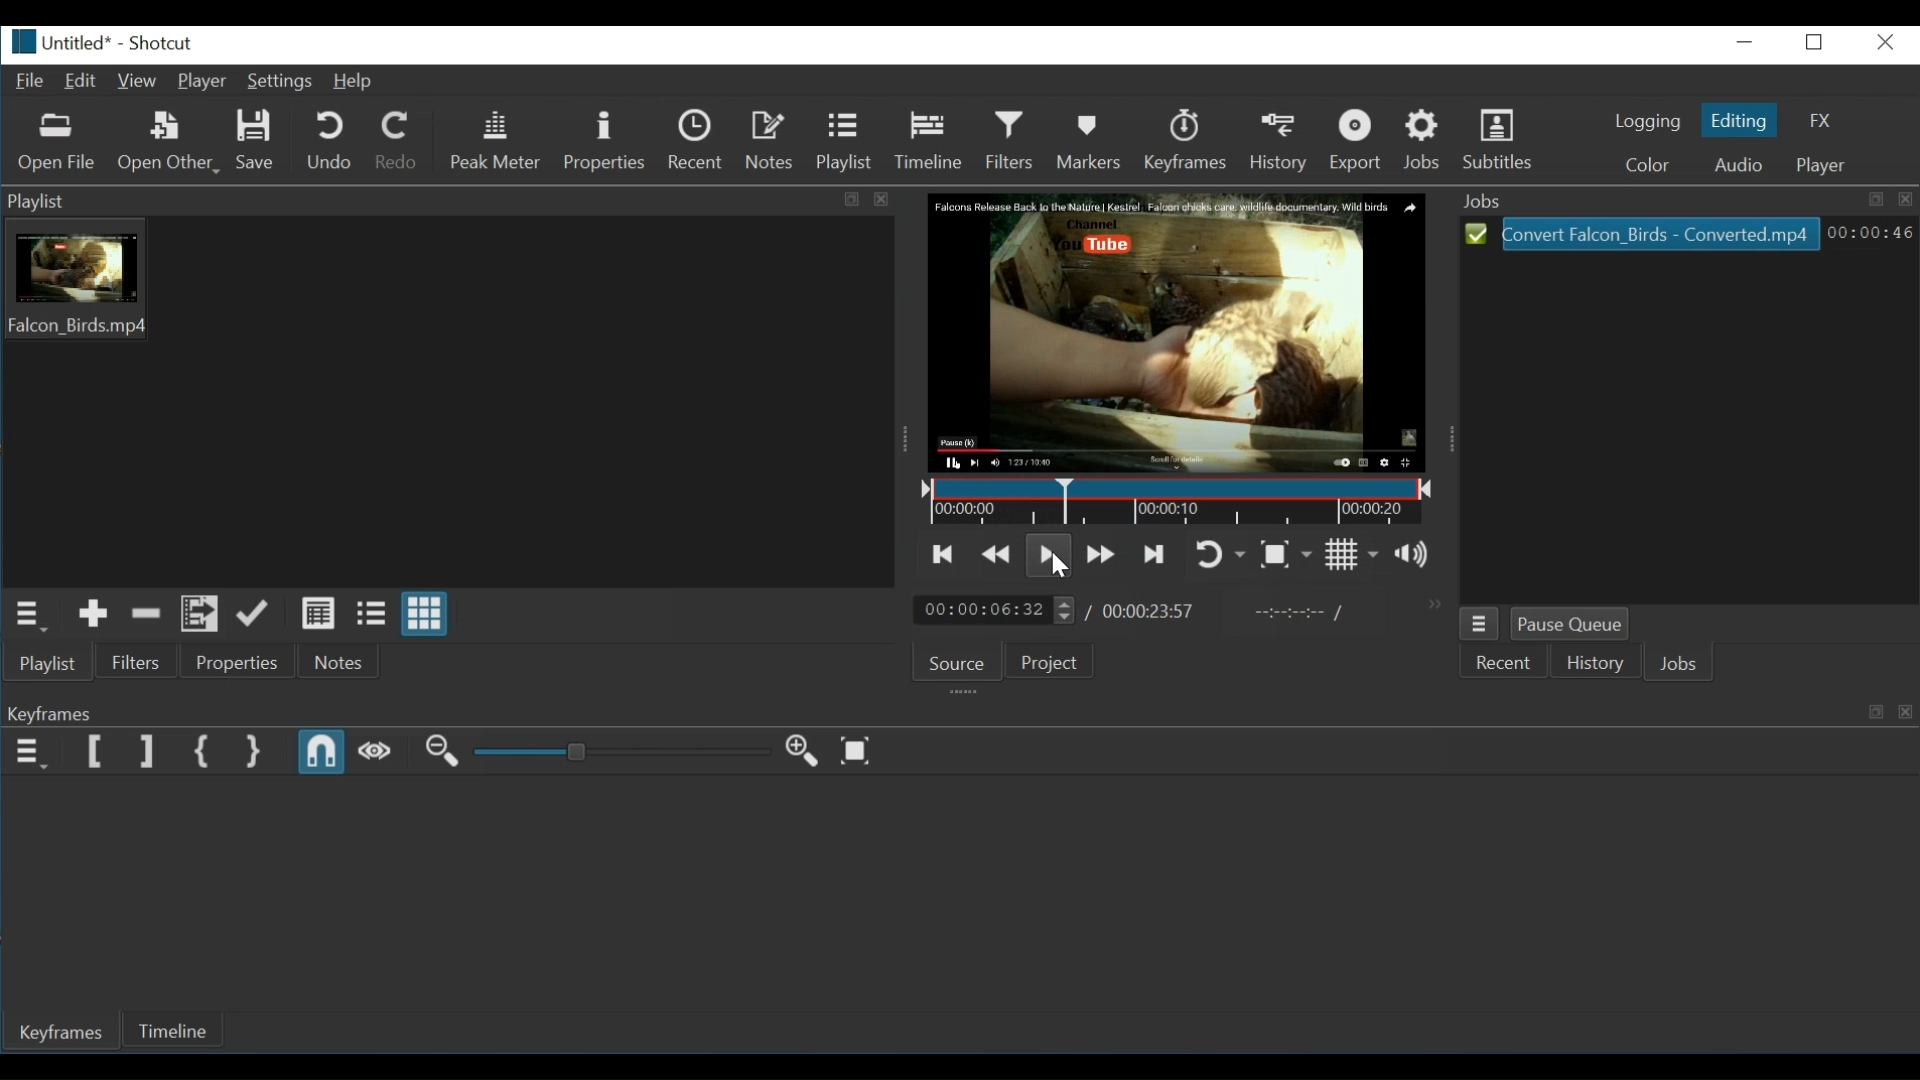 This screenshot has height=1080, width=1920. What do you see at coordinates (421, 614) in the screenshot?
I see `View as icons` at bounding box center [421, 614].